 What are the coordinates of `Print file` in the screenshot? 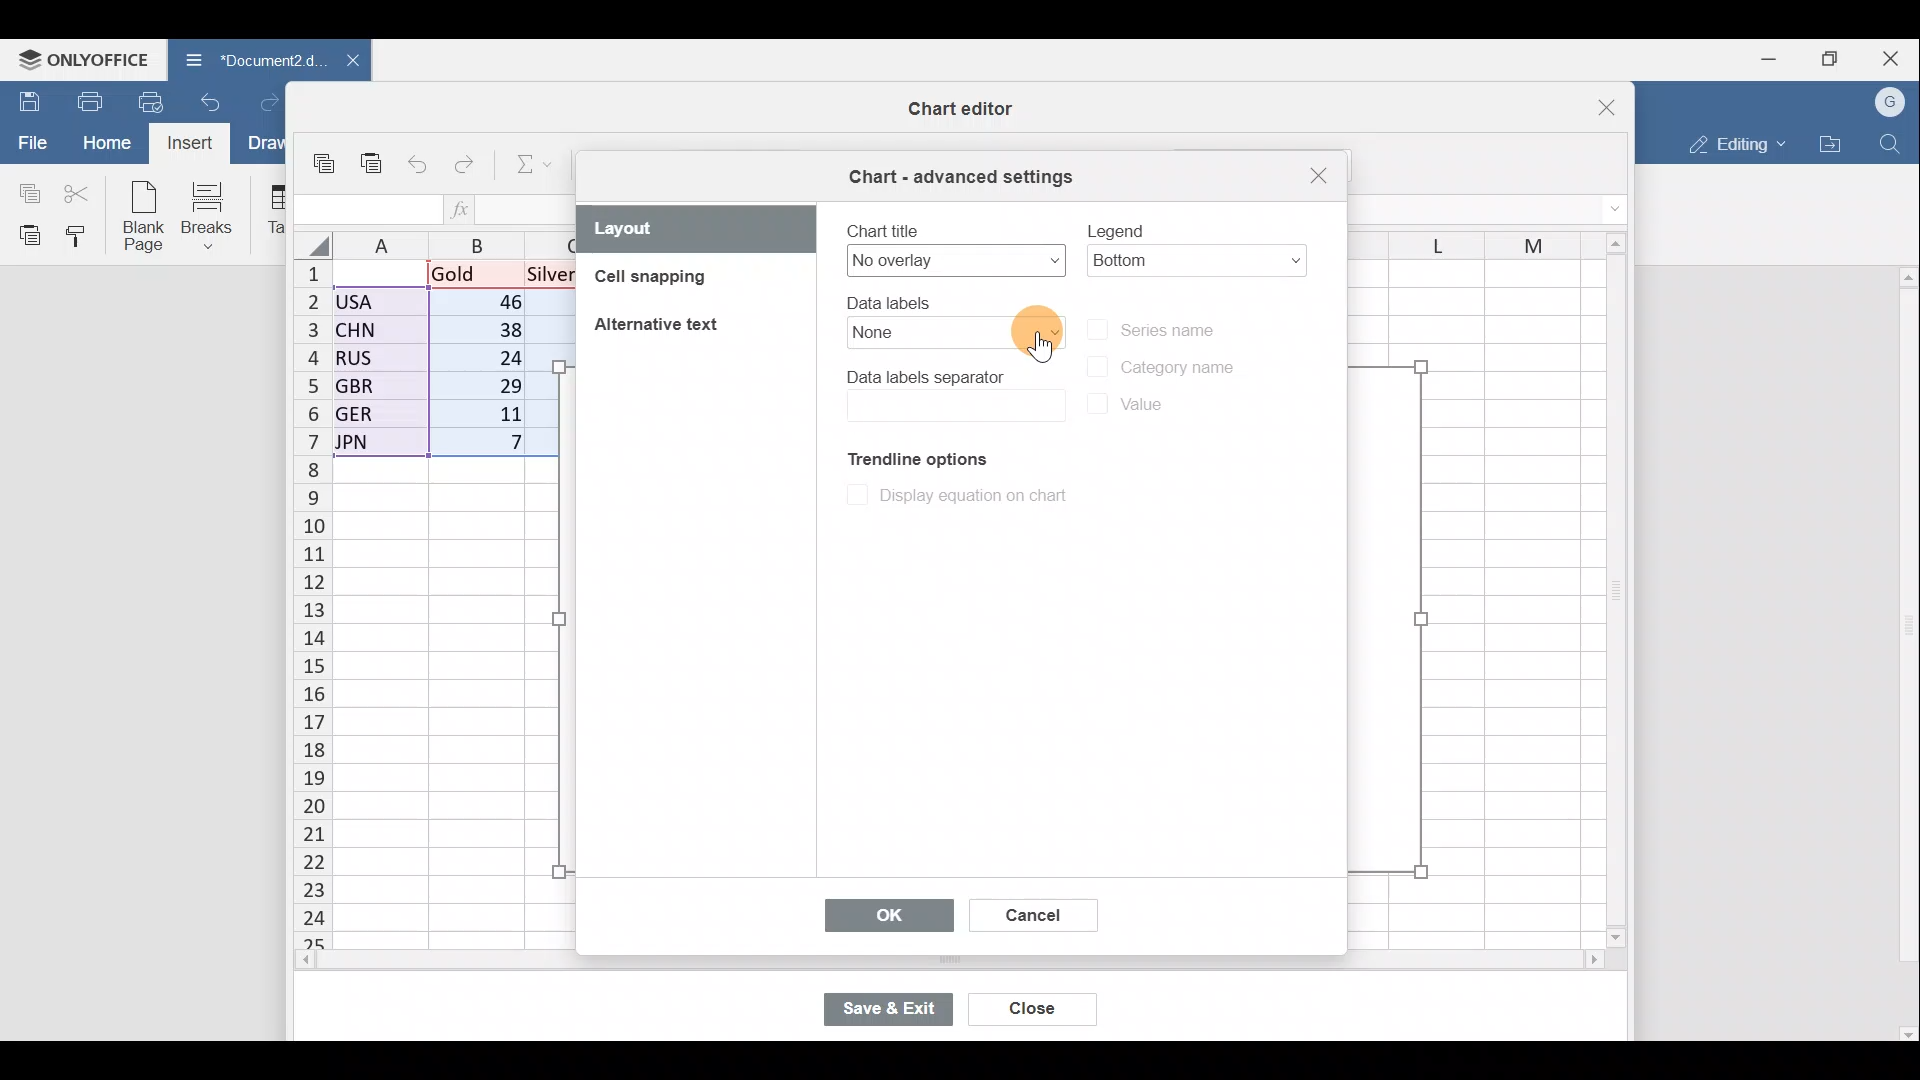 It's located at (88, 100).